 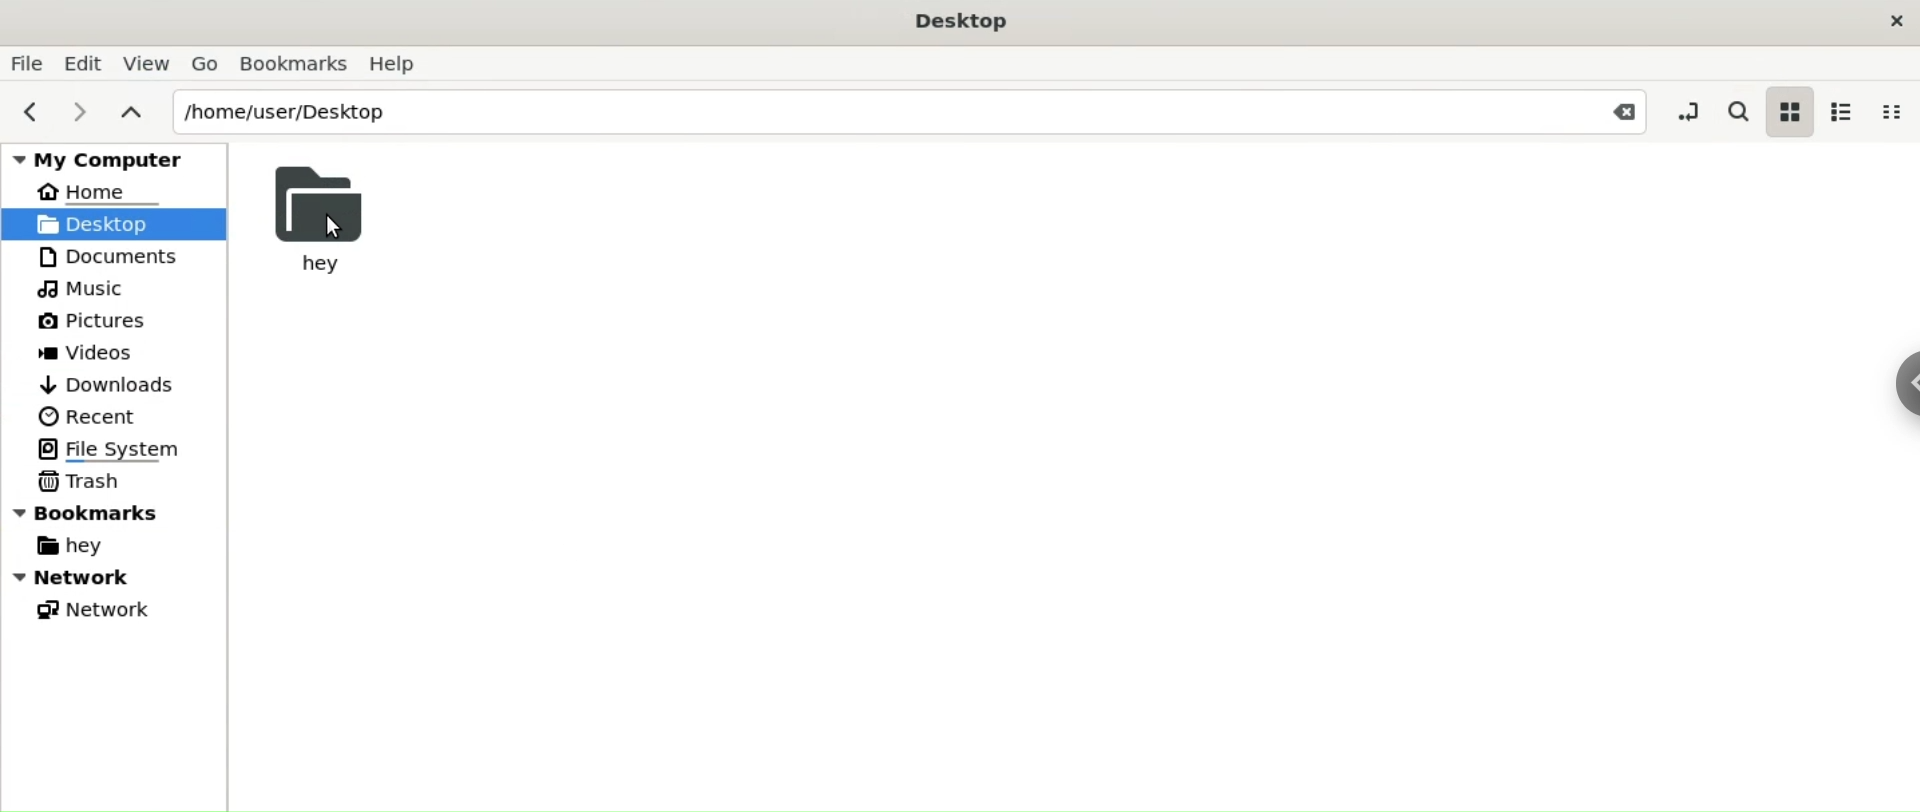 What do you see at coordinates (397, 61) in the screenshot?
I see `Help` at bounding box center [397, 61].